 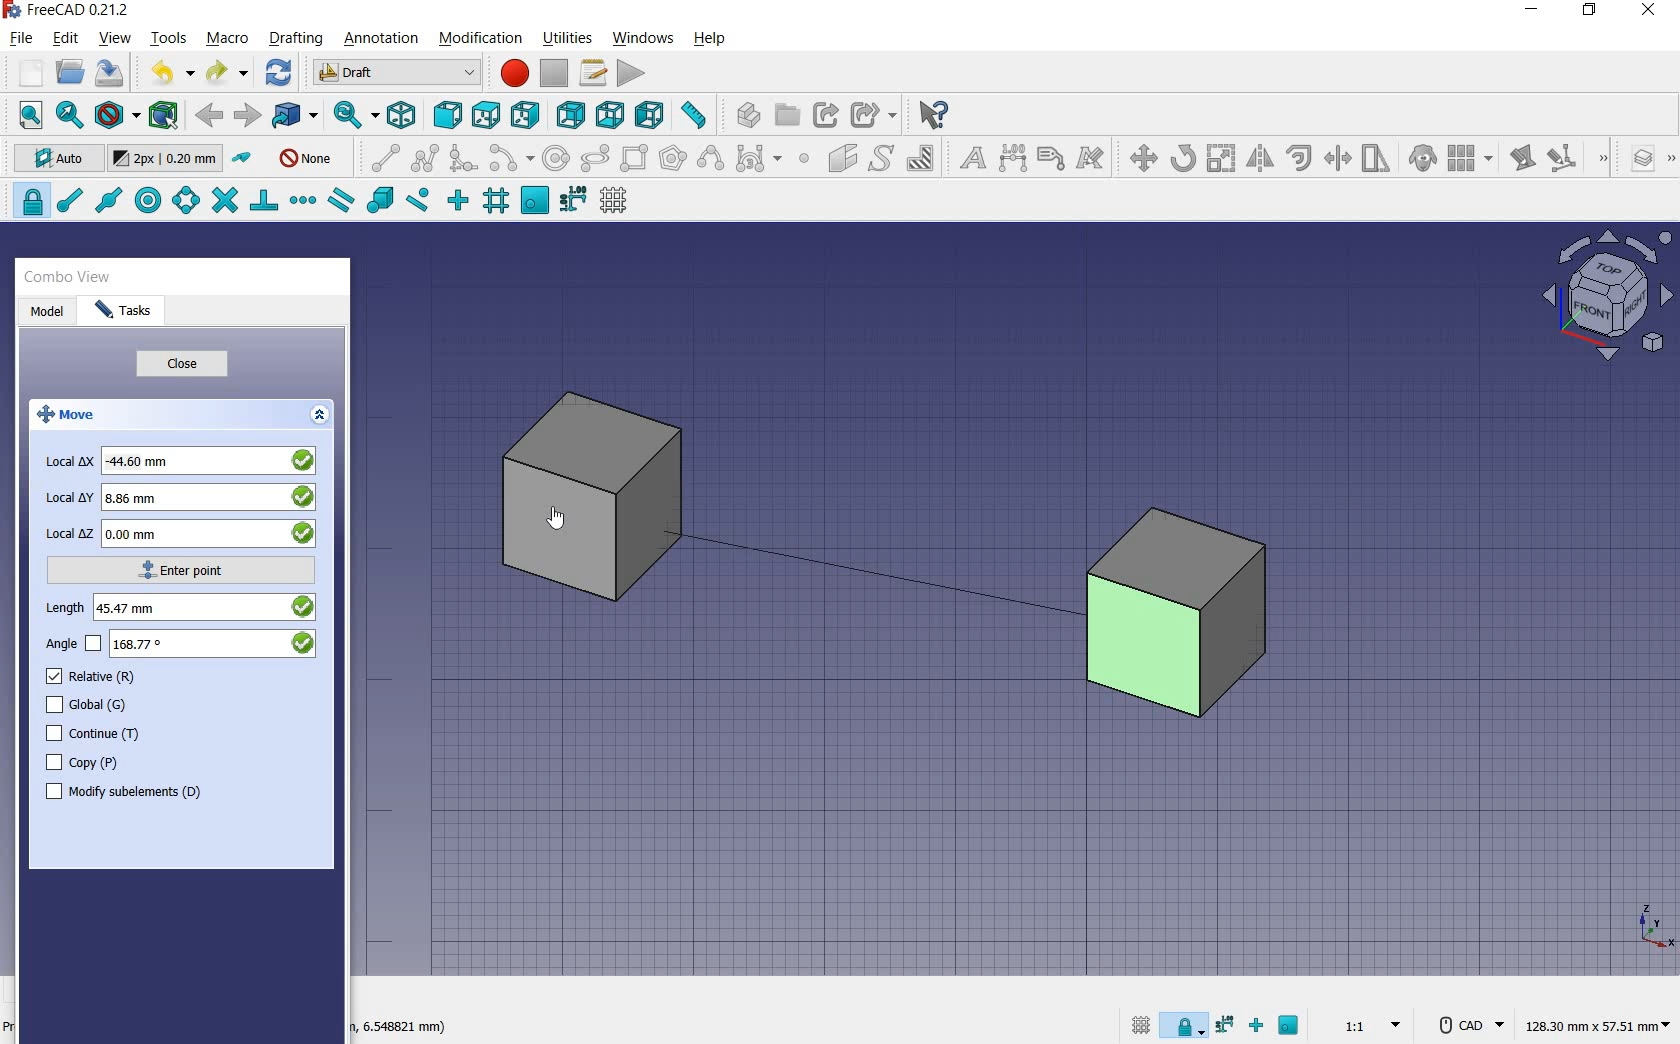 I want to click on snap center, so click(x=150, y=200).